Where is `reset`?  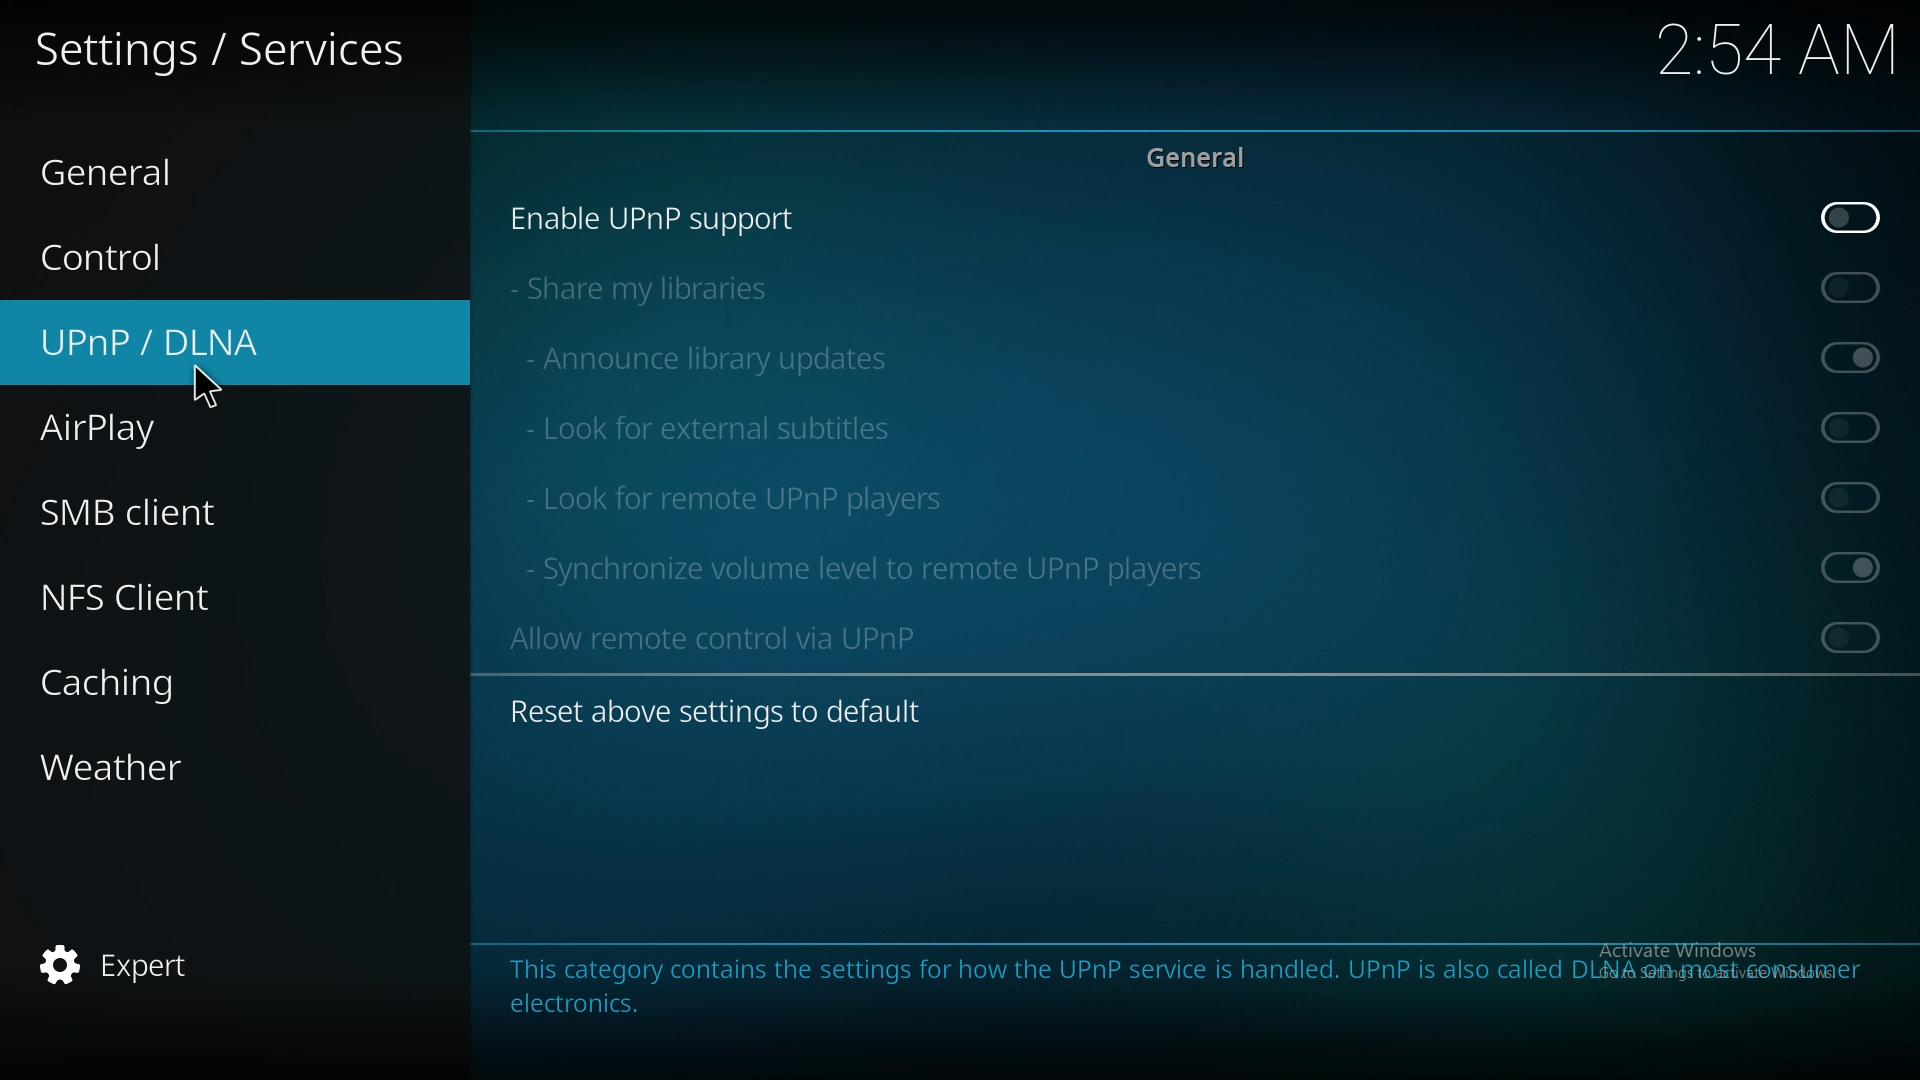 reset is located at coordinates (732, 712).